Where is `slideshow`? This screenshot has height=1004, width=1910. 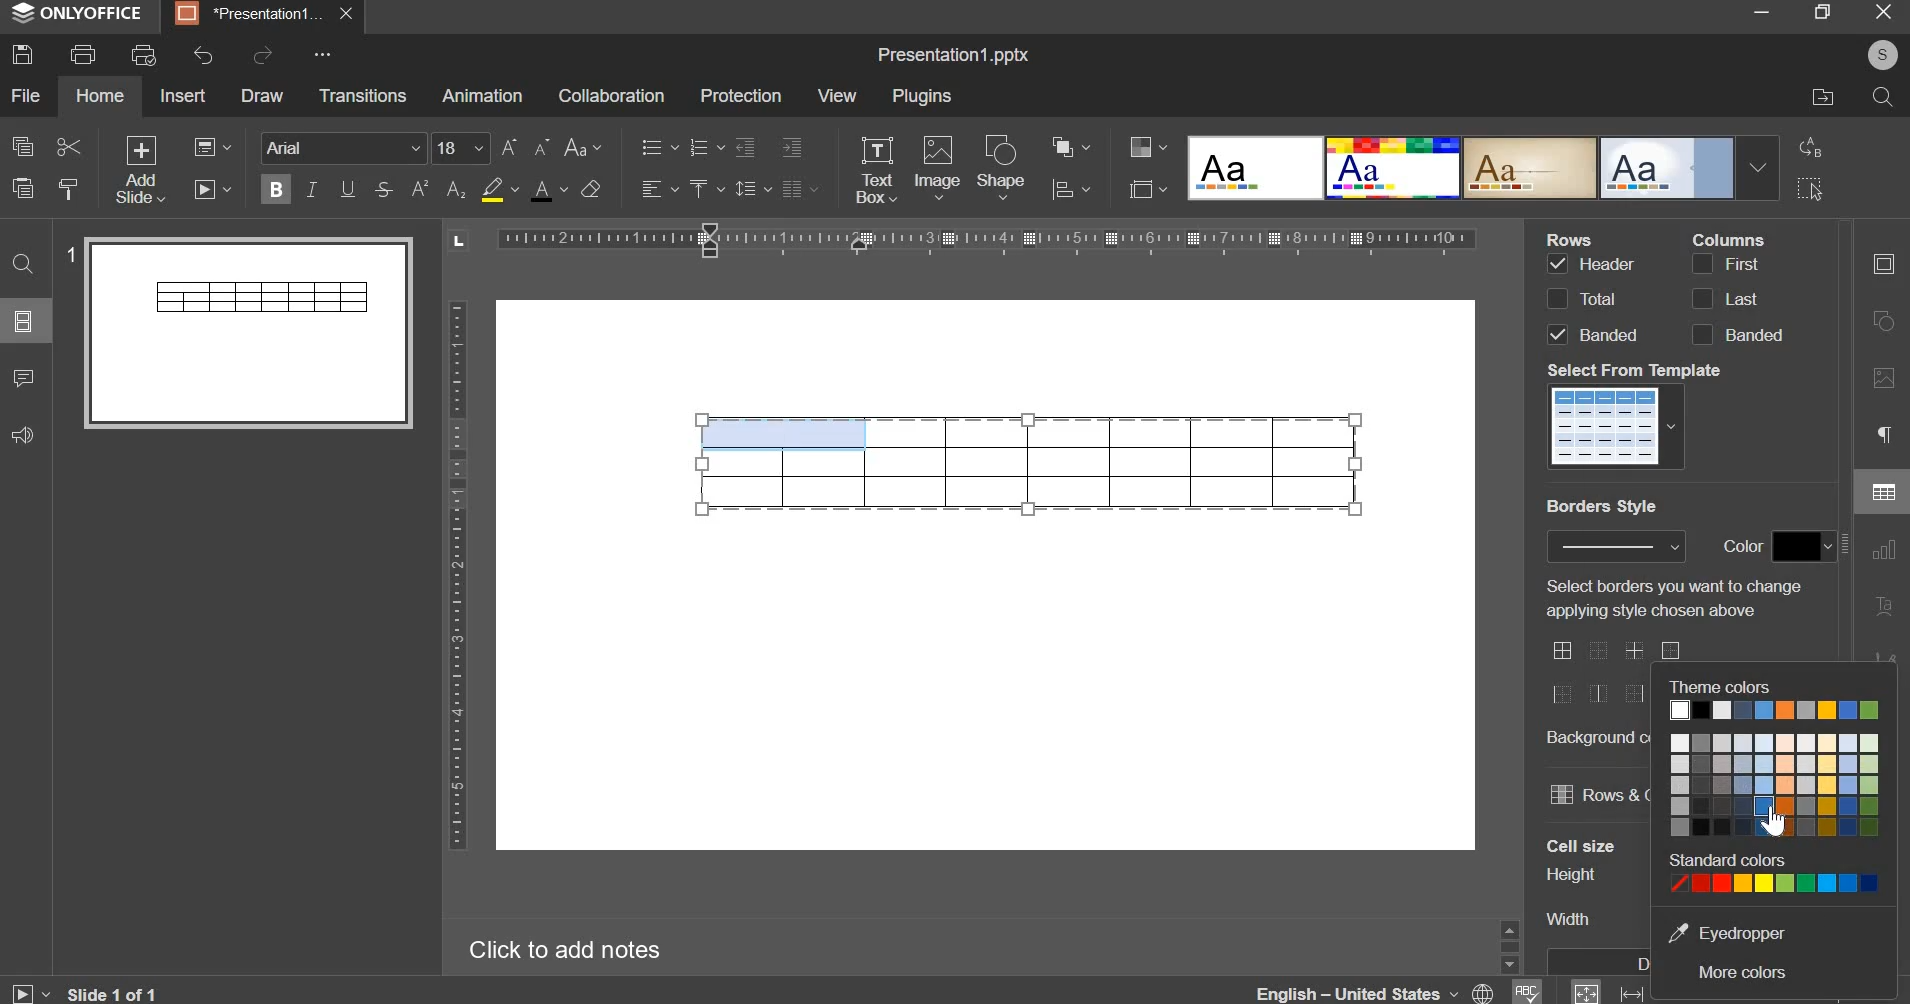
slideshow is located at coordinates (214, 187).